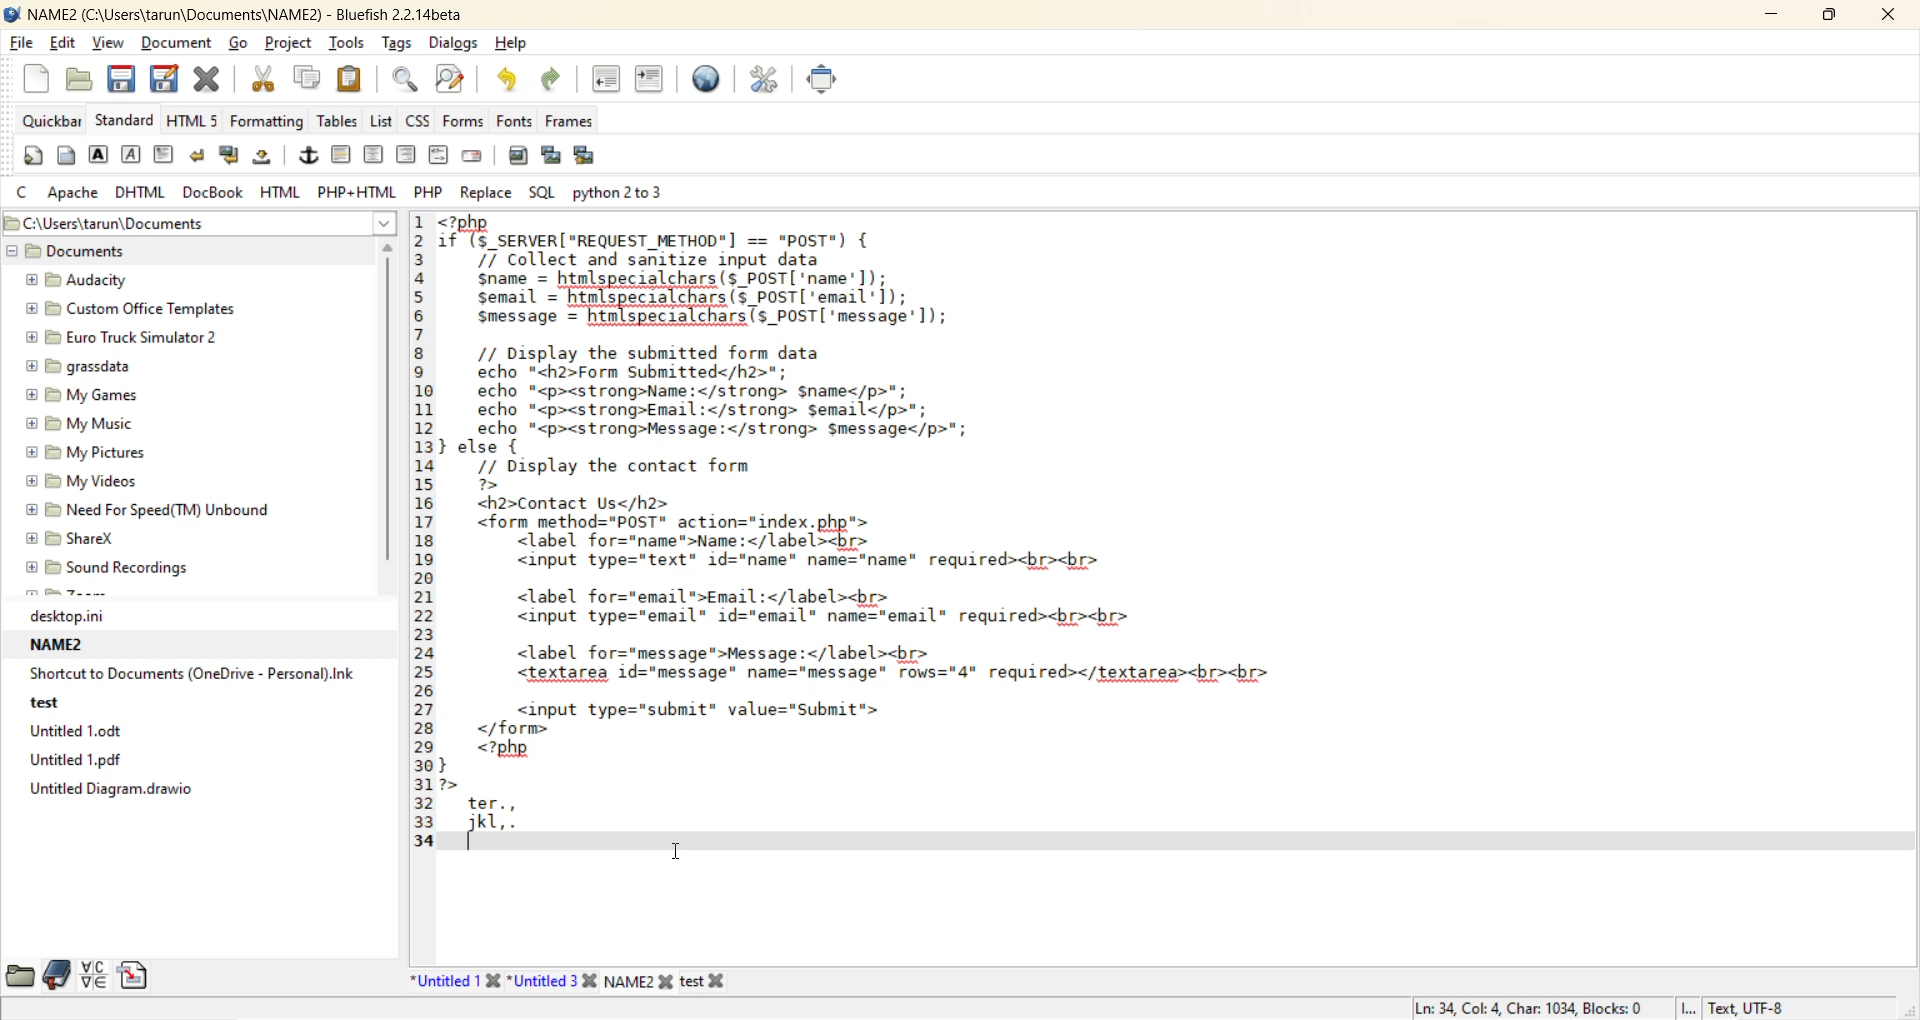 The image size is (1920, 1020). I want to click on paragraph, so click(167, 157).